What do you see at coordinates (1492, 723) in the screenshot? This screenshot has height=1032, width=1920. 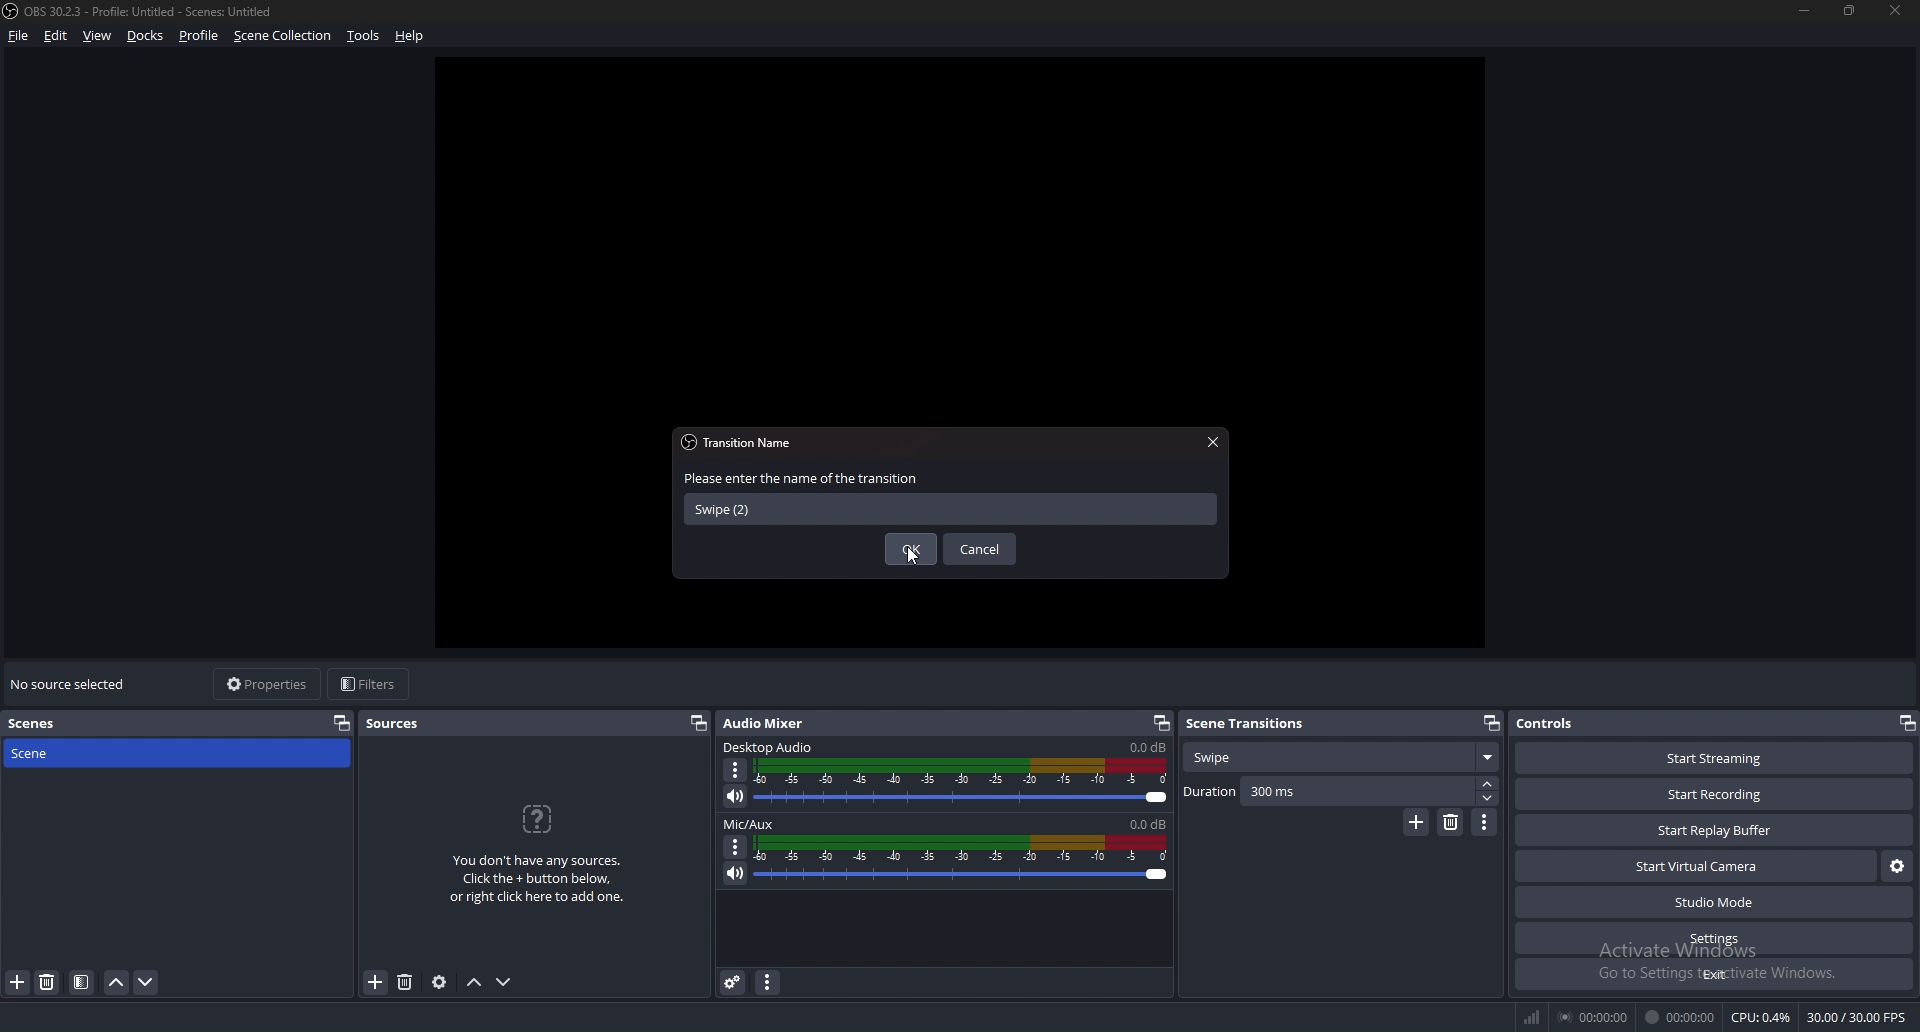 I see `pop out` at bounding box center [1492, 723].